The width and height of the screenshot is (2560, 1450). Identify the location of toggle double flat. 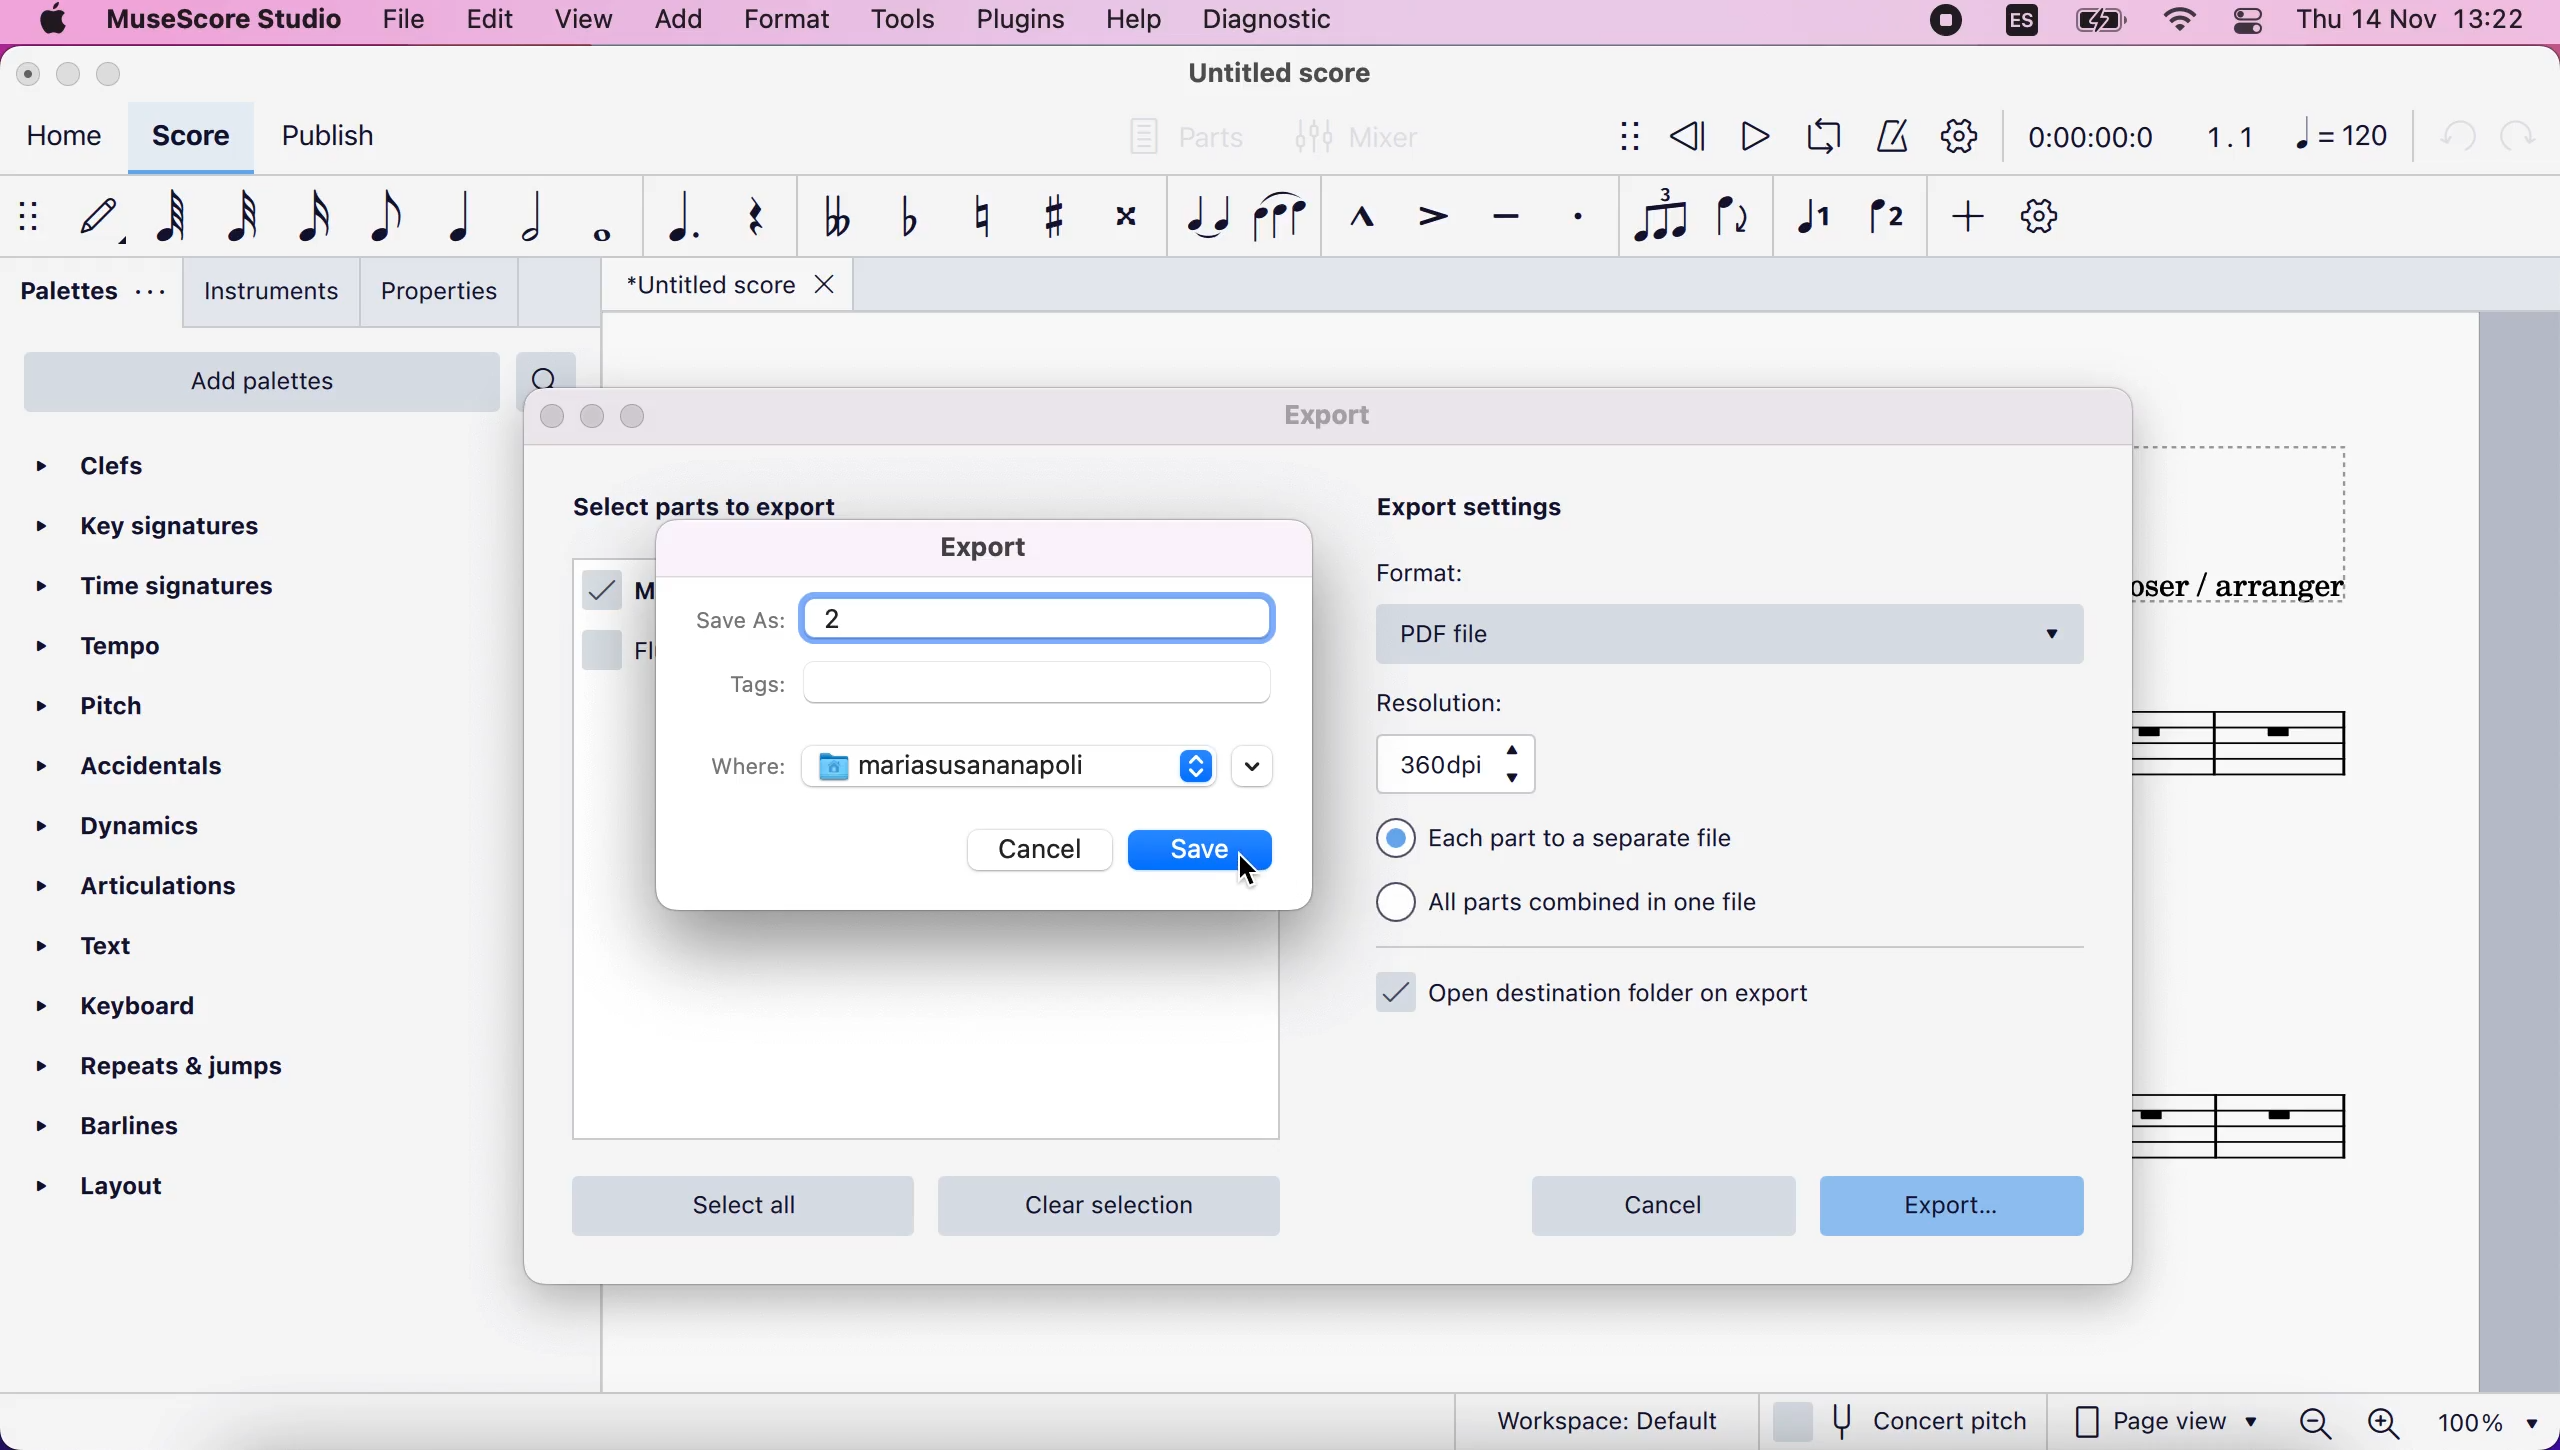
(829, 219).